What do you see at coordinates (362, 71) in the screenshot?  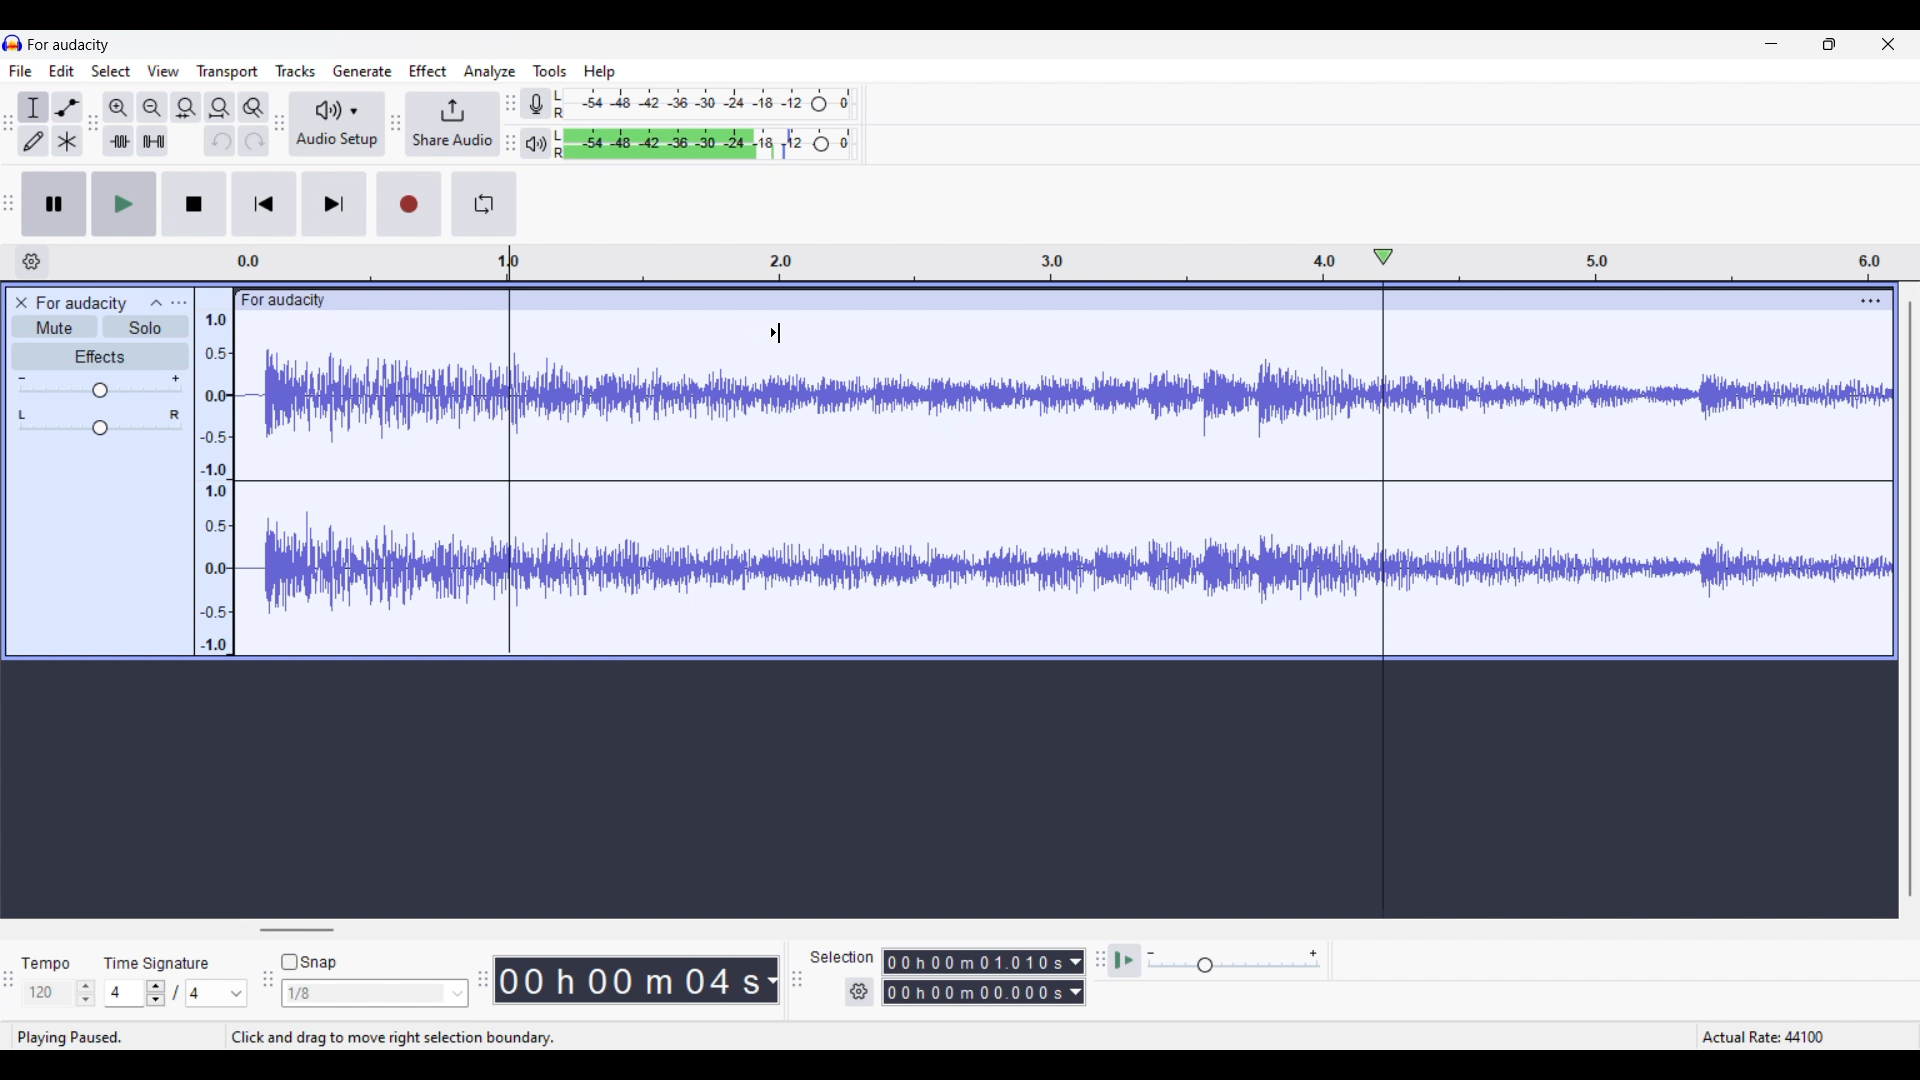 I see `Generate menu` at bounding box center [362, 71].